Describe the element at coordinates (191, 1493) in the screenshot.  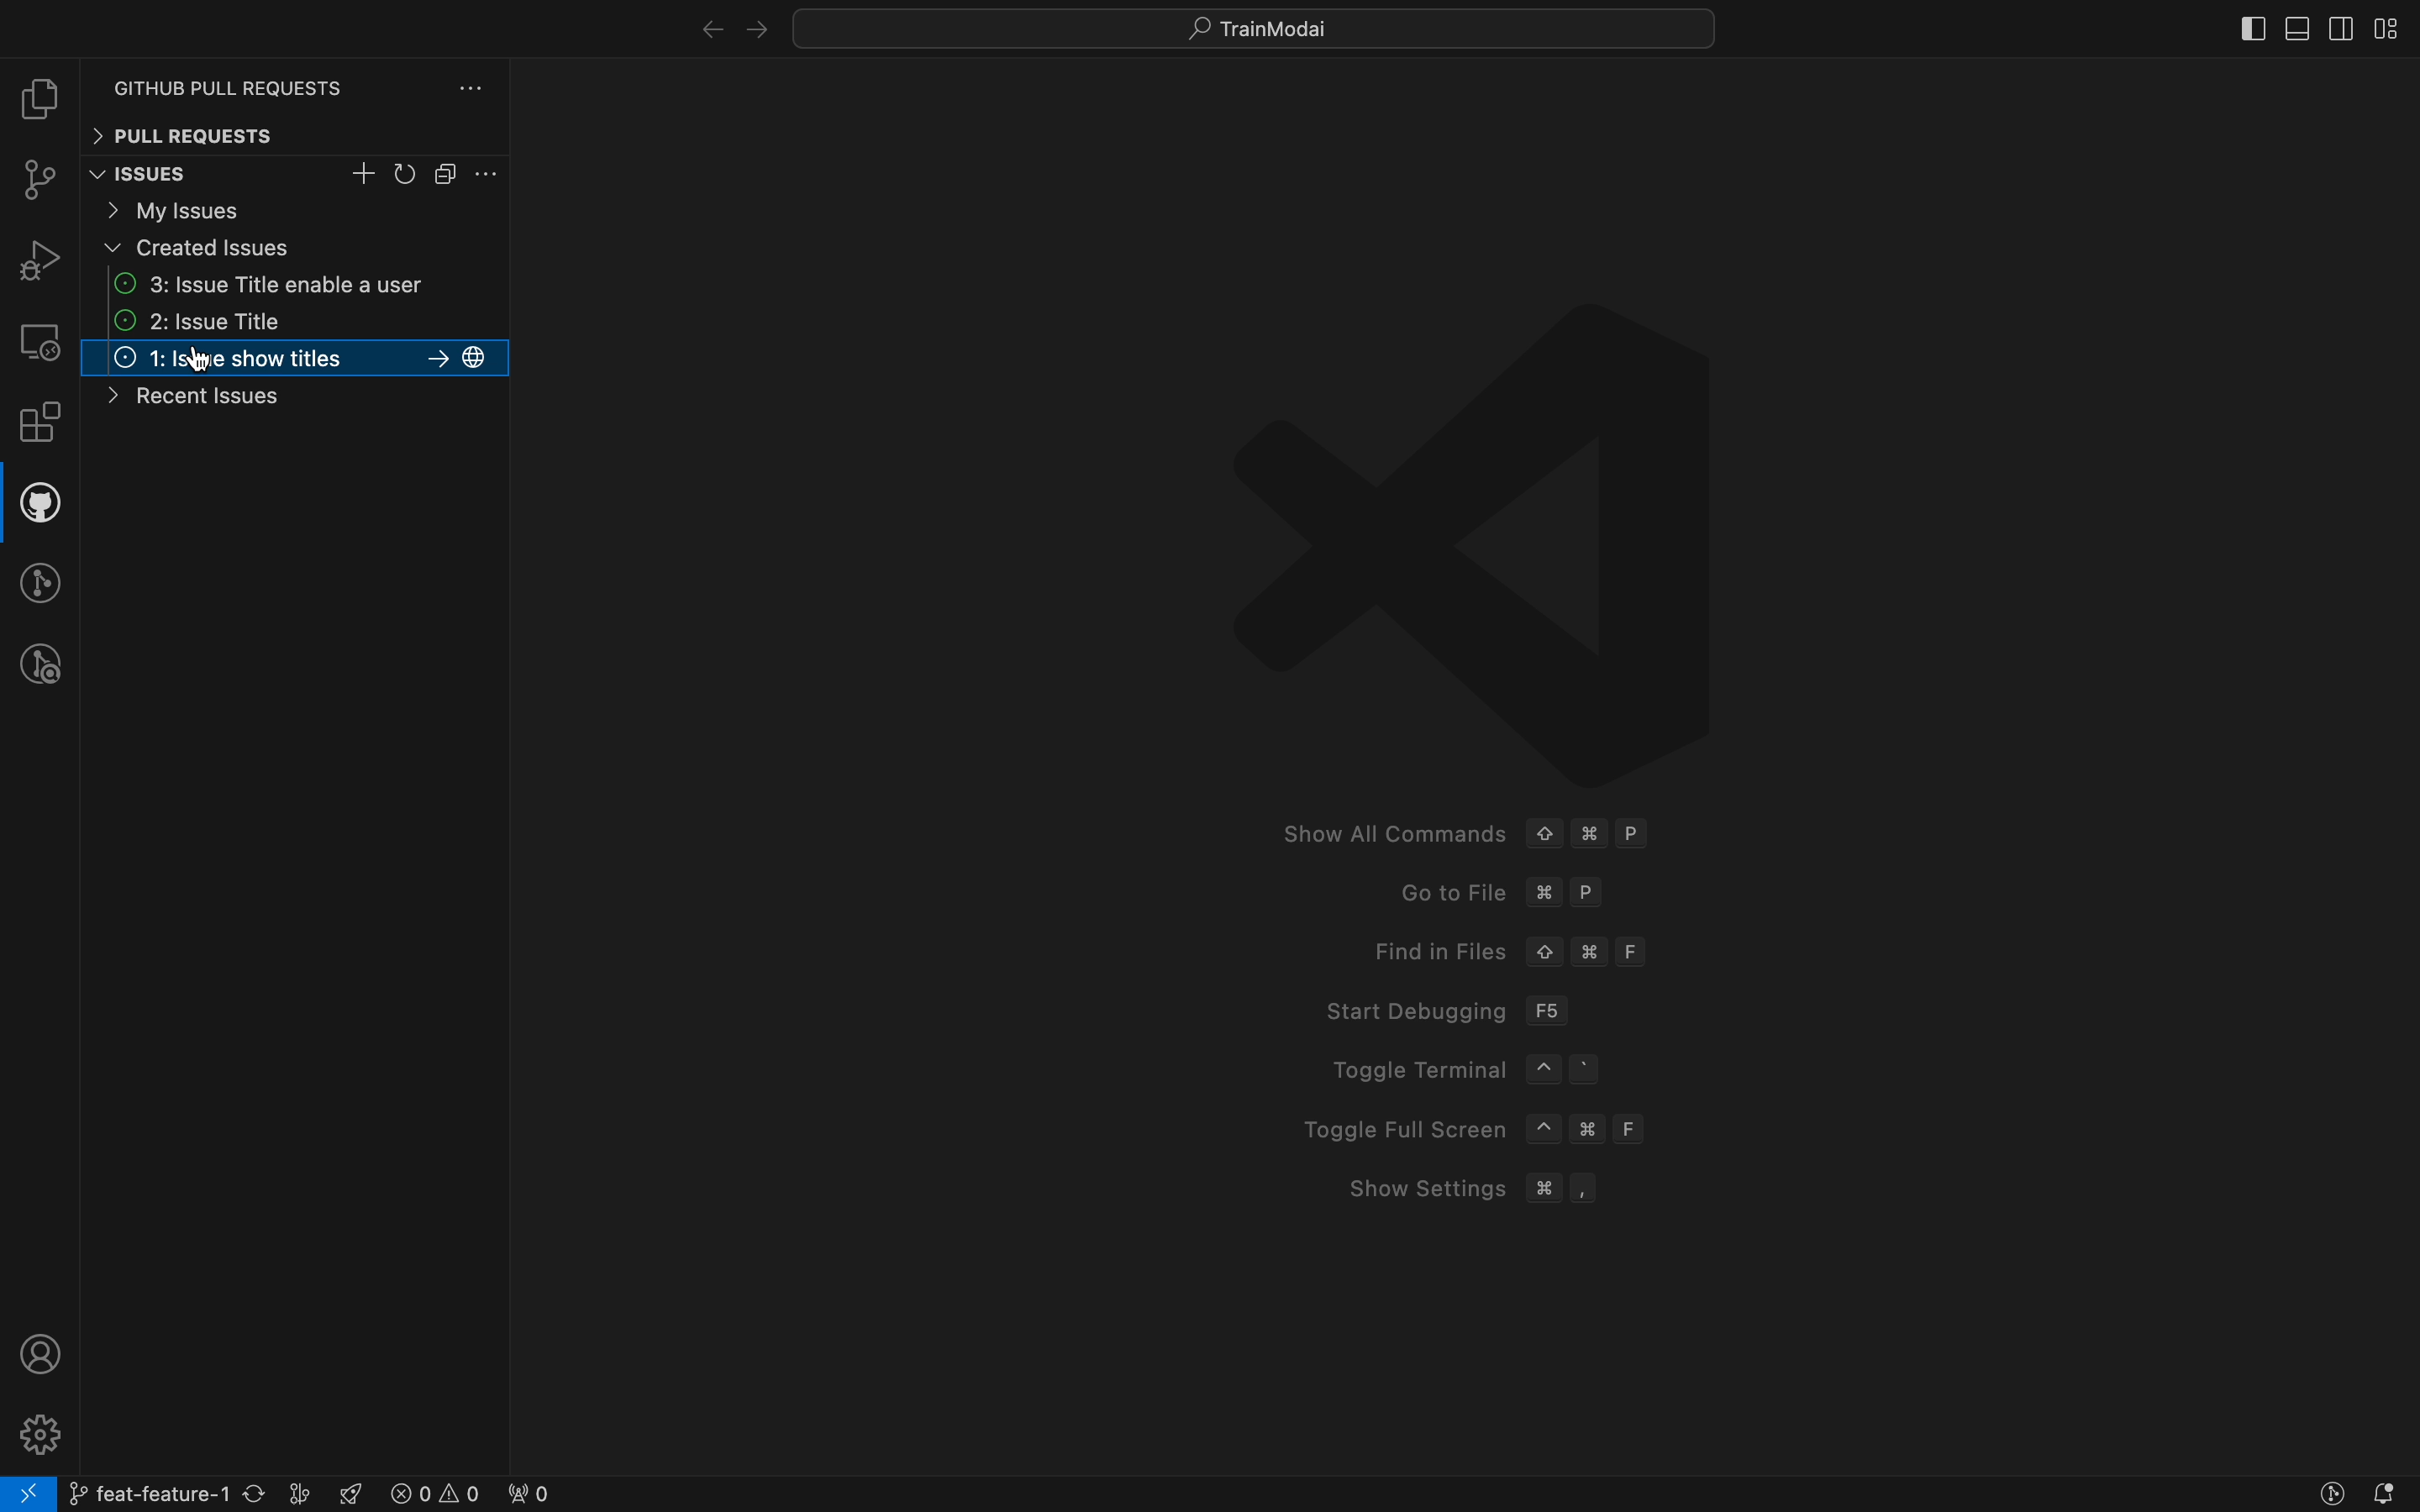
I see `current branch` at that location.